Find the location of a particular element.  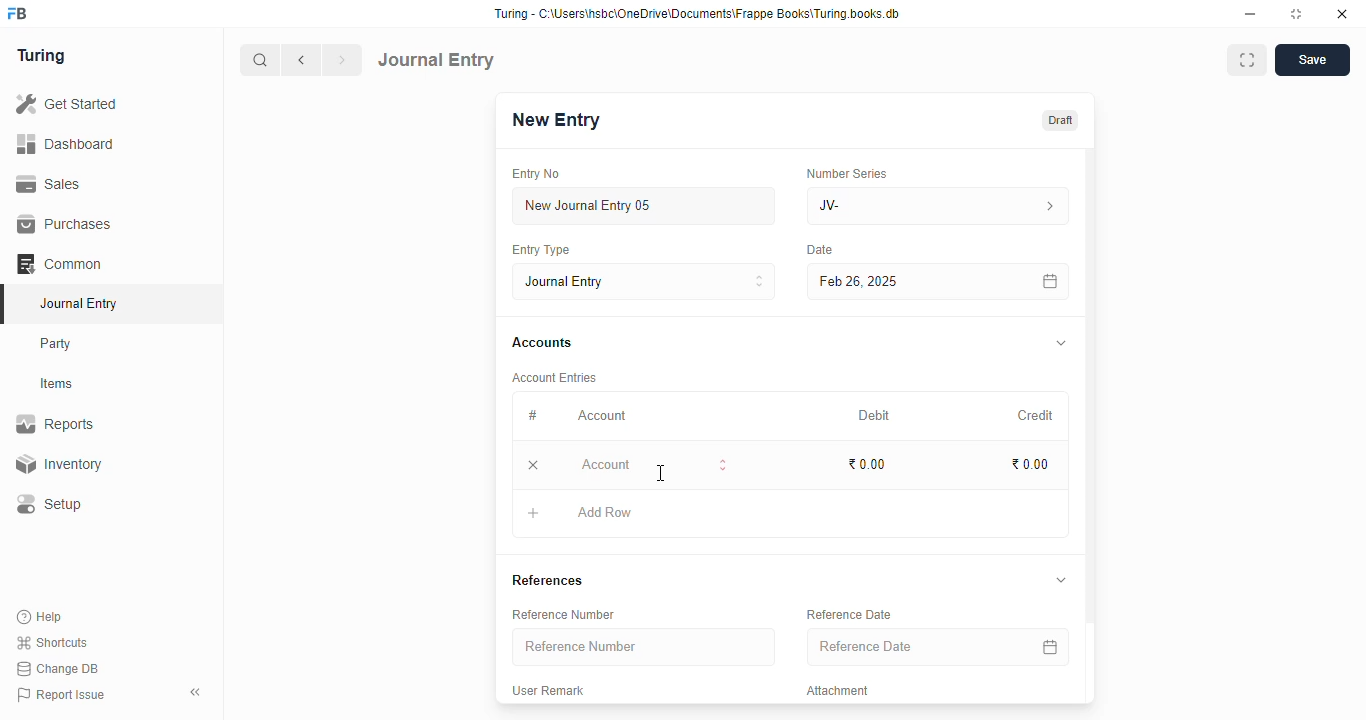

debit is located at coordinates (875, 415).